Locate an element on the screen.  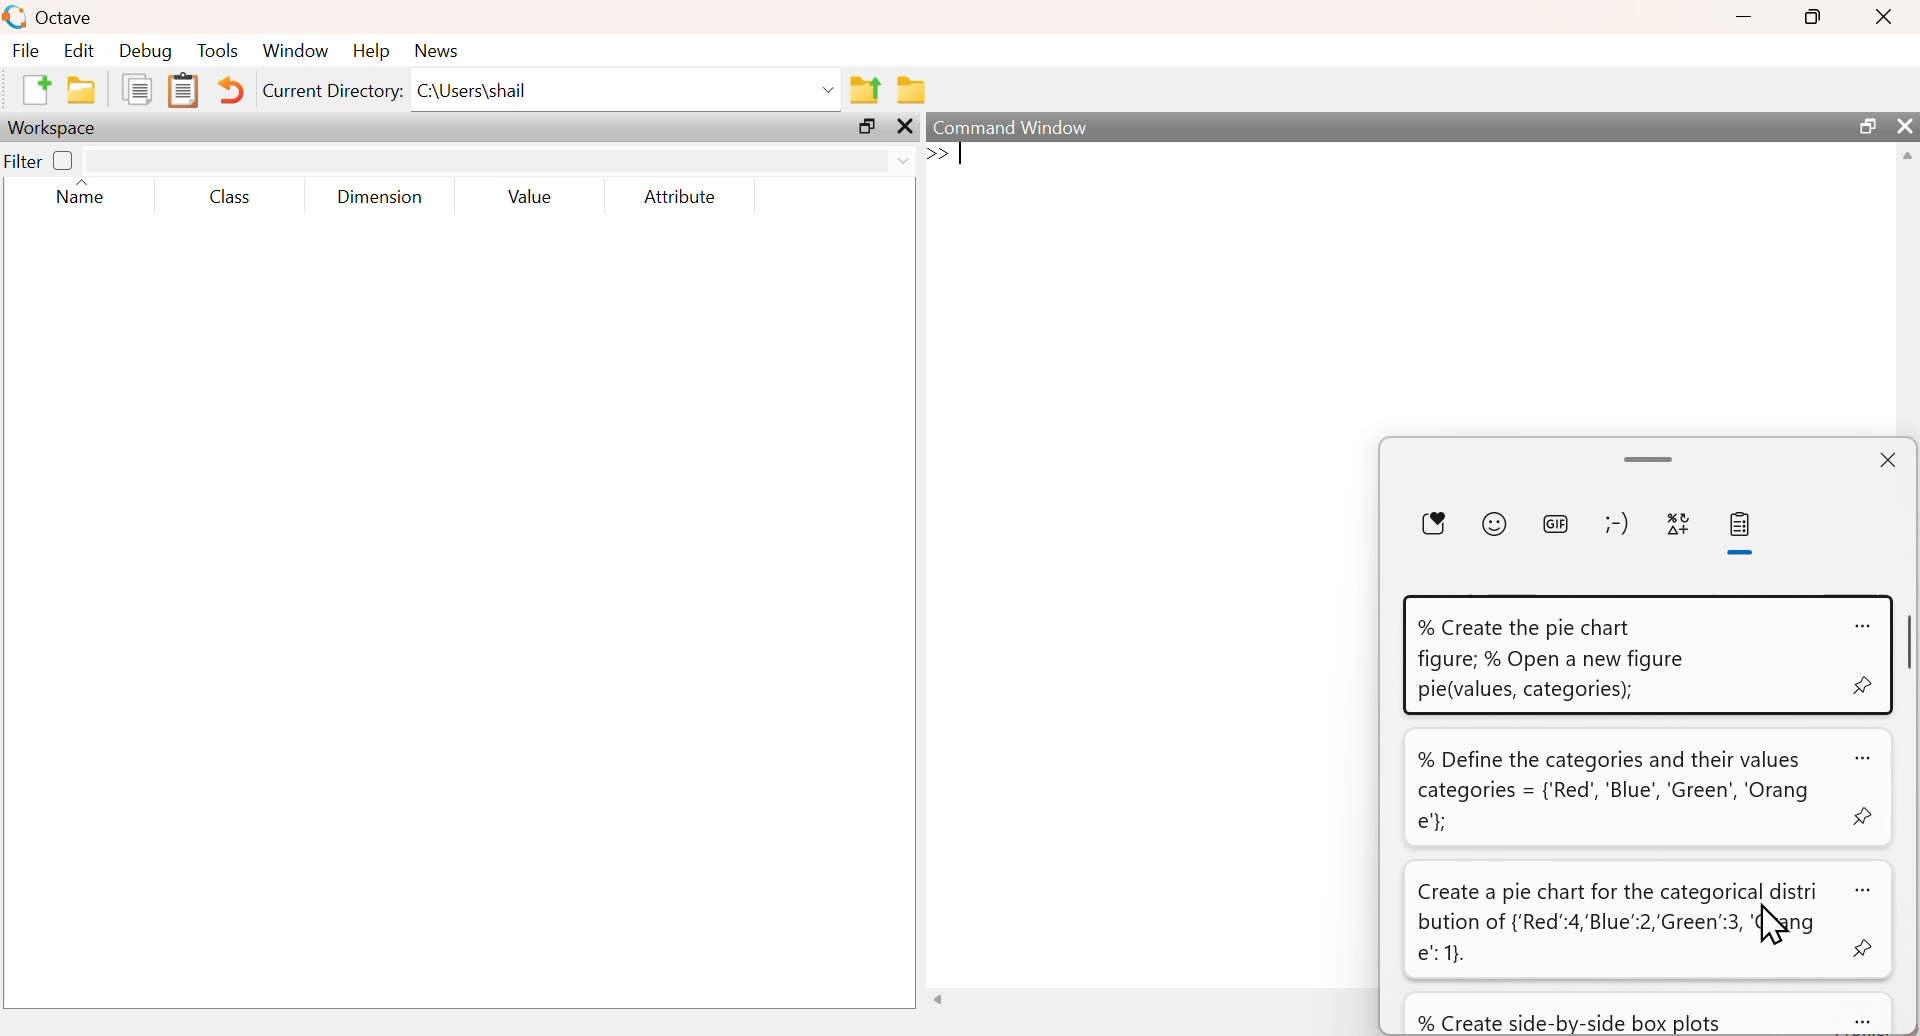
GIF is located at coordinates (1556, 522).